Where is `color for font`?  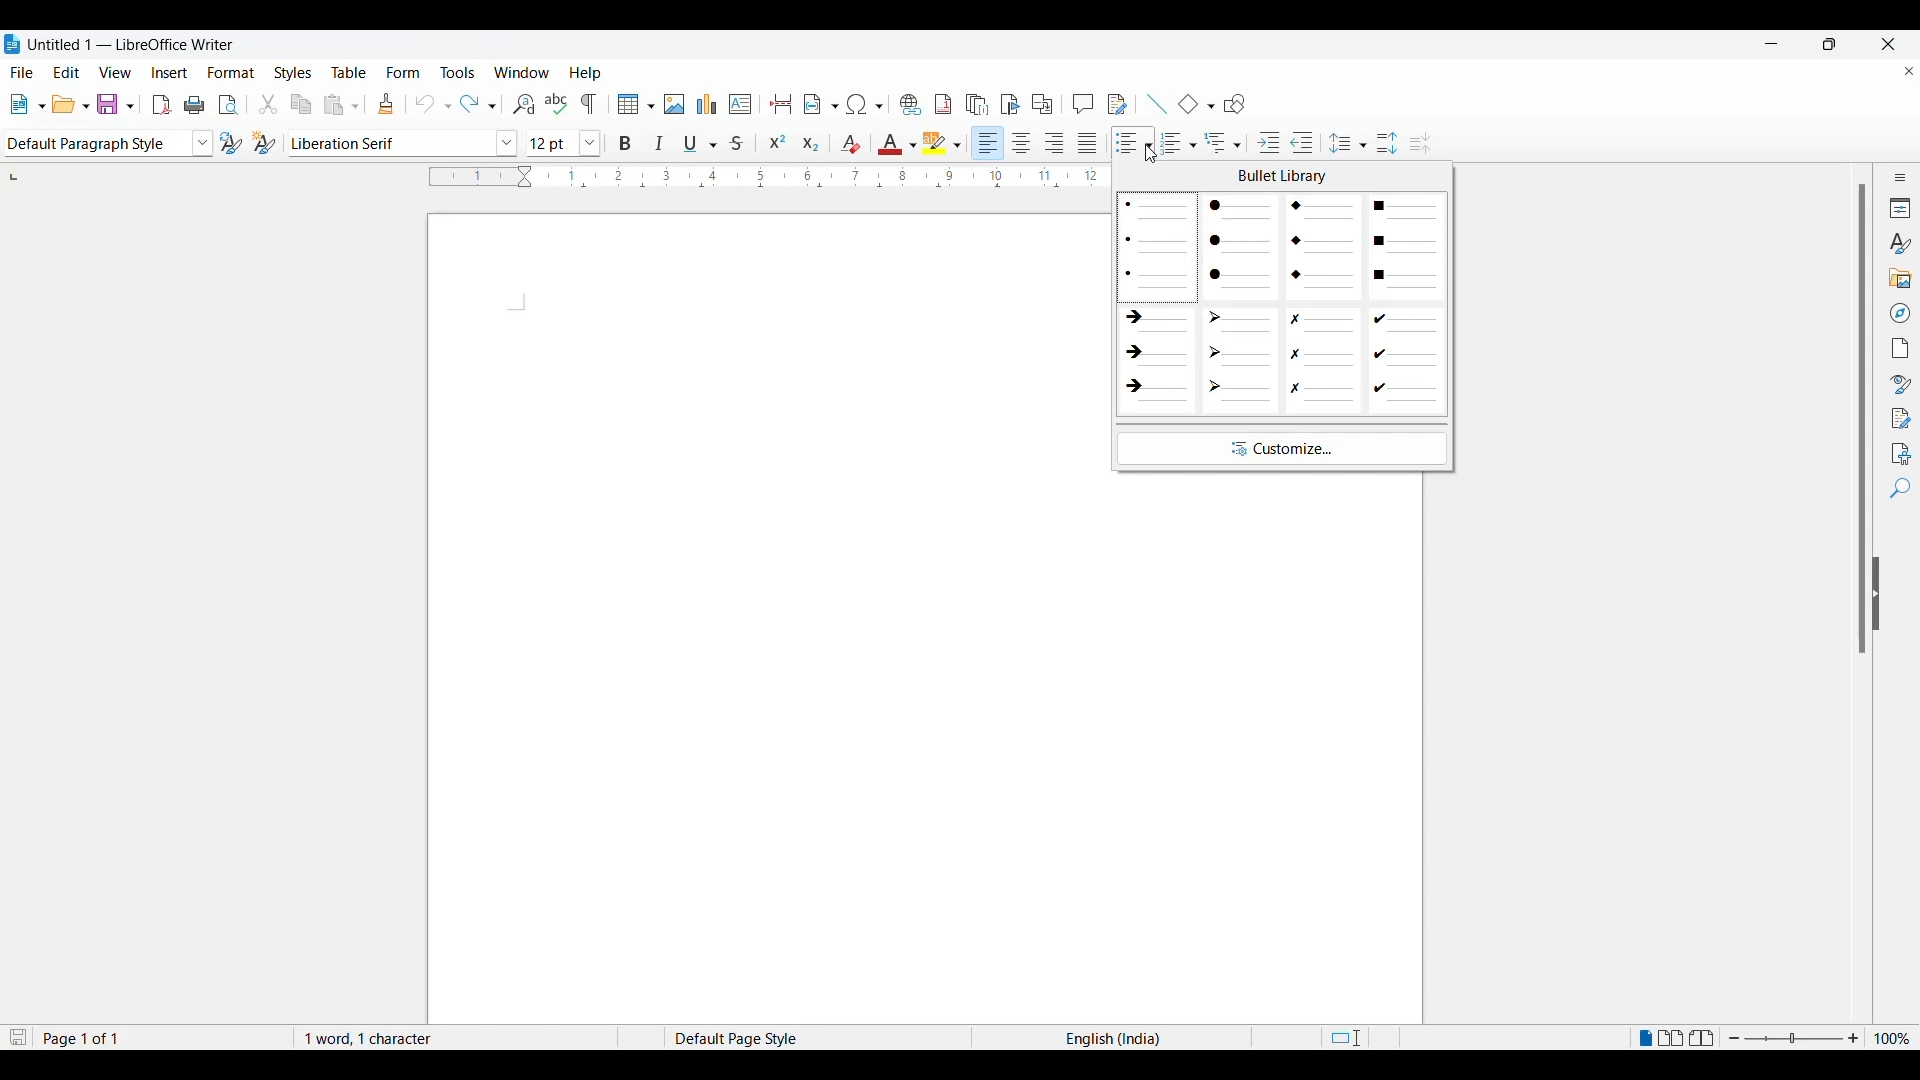
color for font is located at coordinates (895, 142).